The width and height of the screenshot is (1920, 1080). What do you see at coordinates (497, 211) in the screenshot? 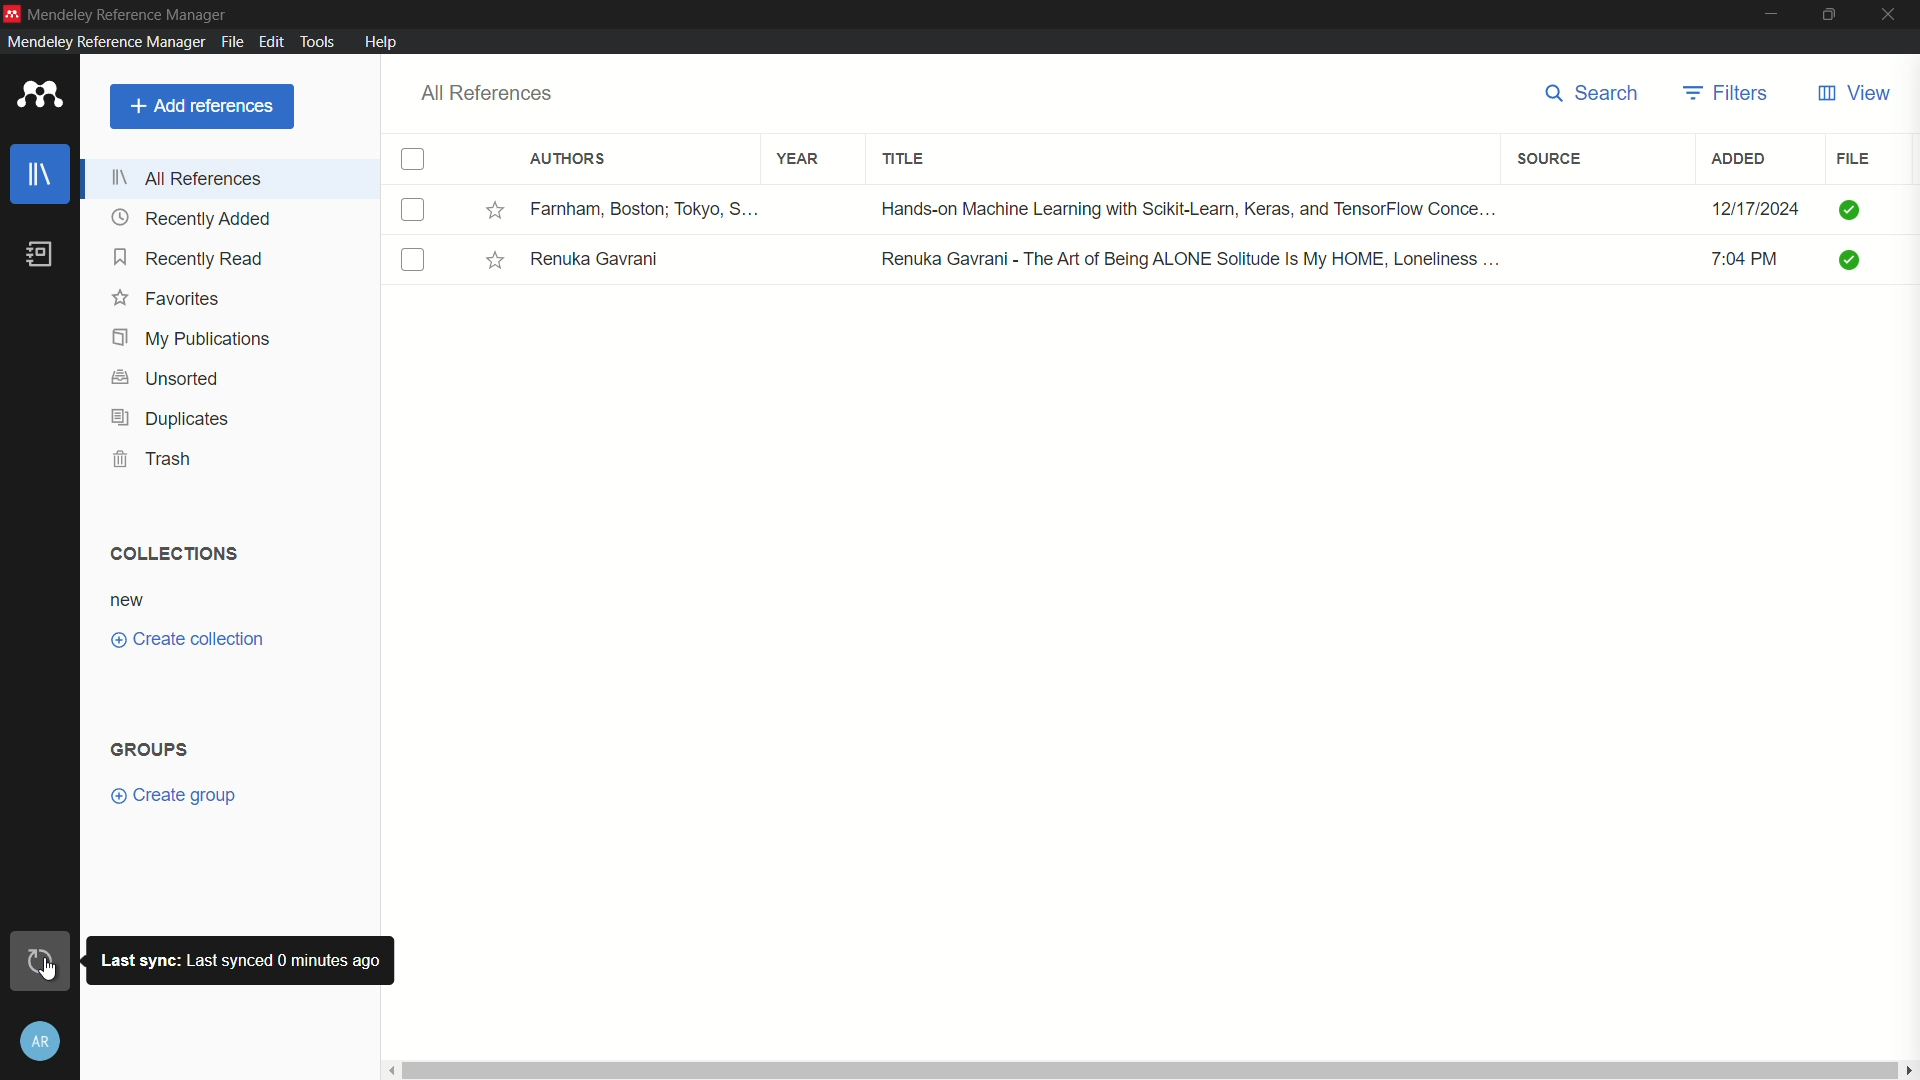
I see `Star` at bounding box center [497, 211].